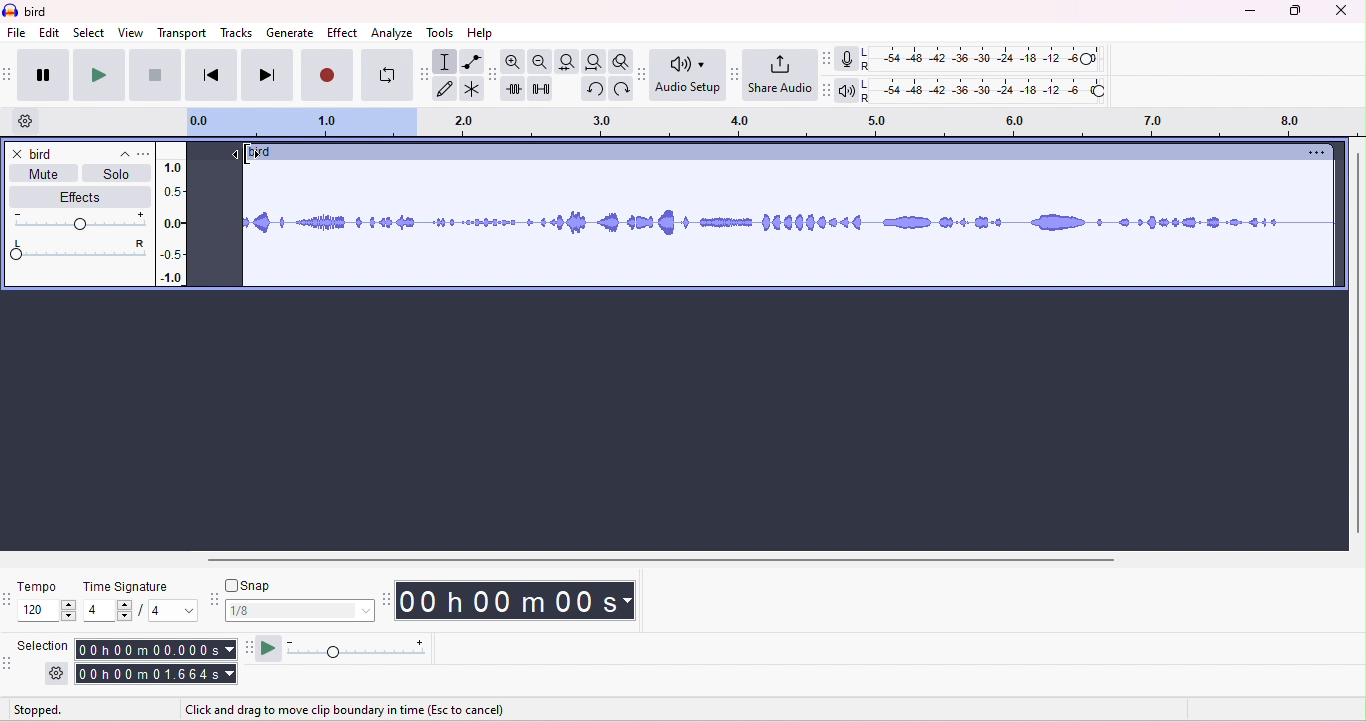 Image resolution: width=1366 pixels, height=722 pixels. What do you see at coordinates (10, 665) in the screenshot?
I see `selection tool bar` at bounding box center [10, 665].